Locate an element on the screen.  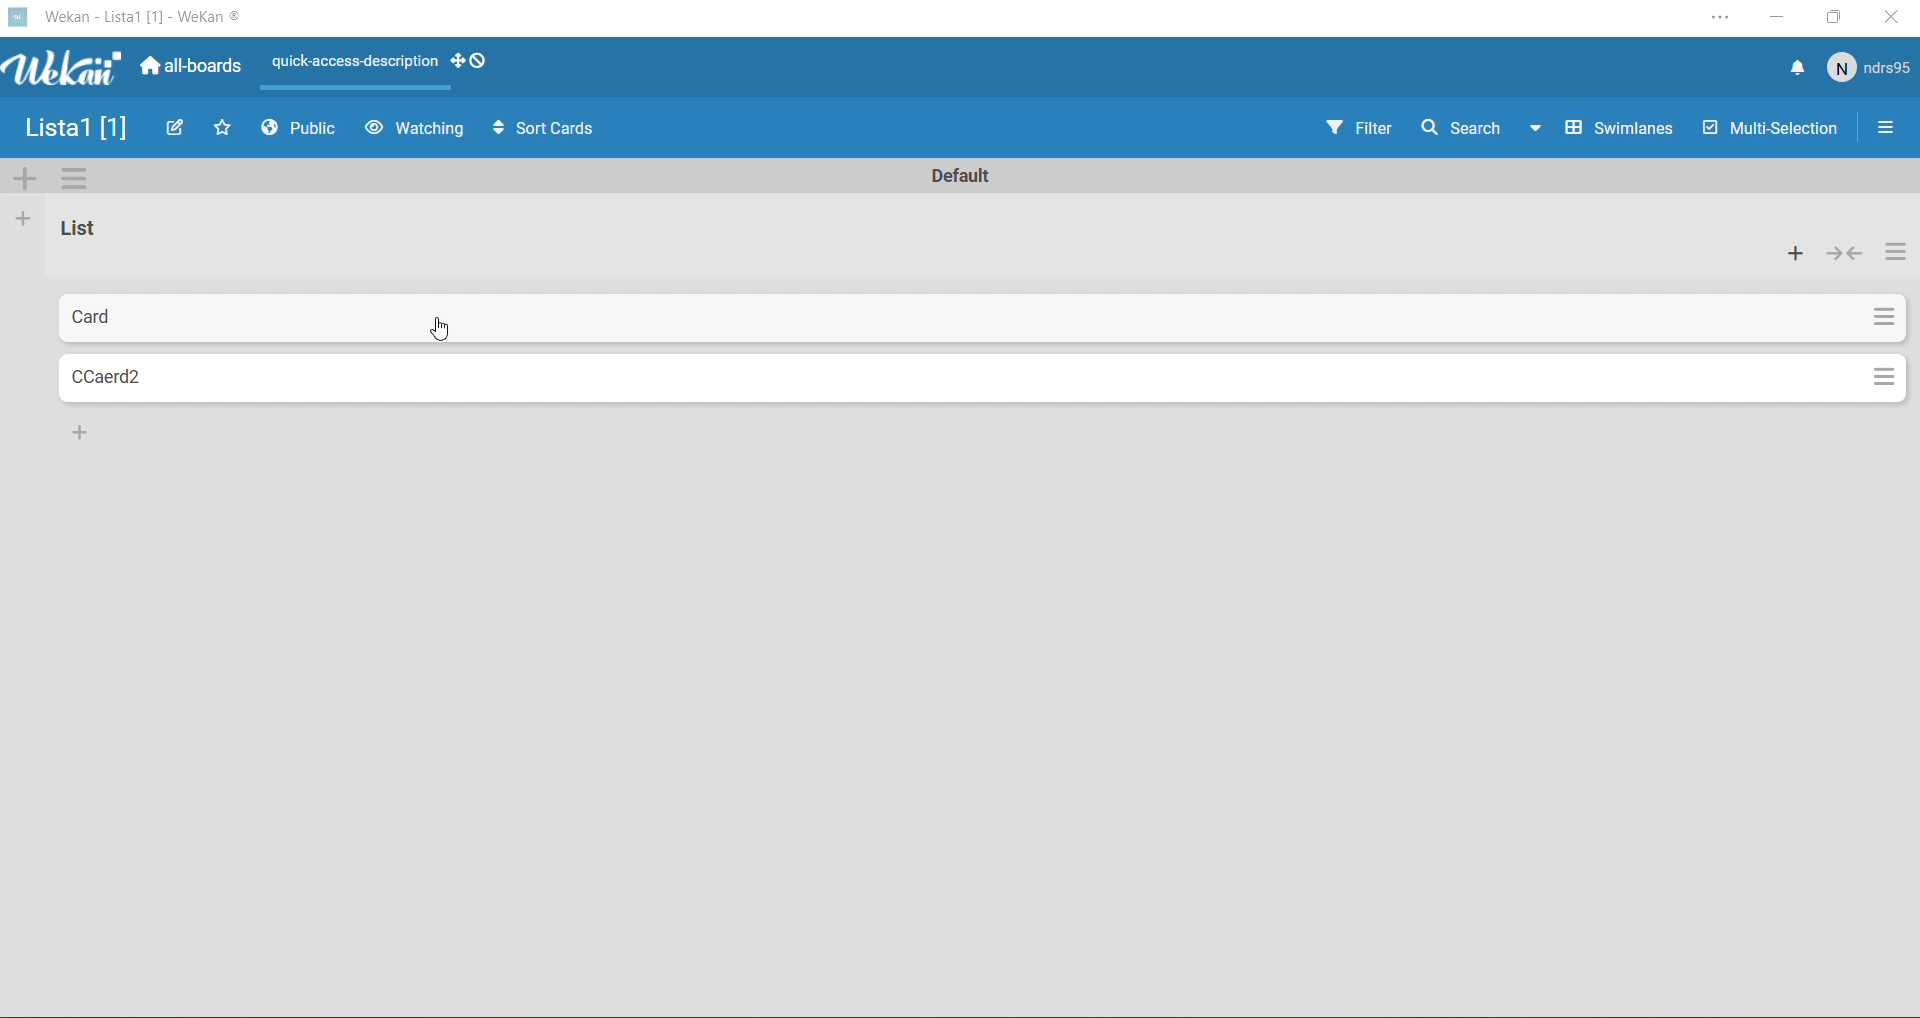
User is located at coordinates (1870, 68).